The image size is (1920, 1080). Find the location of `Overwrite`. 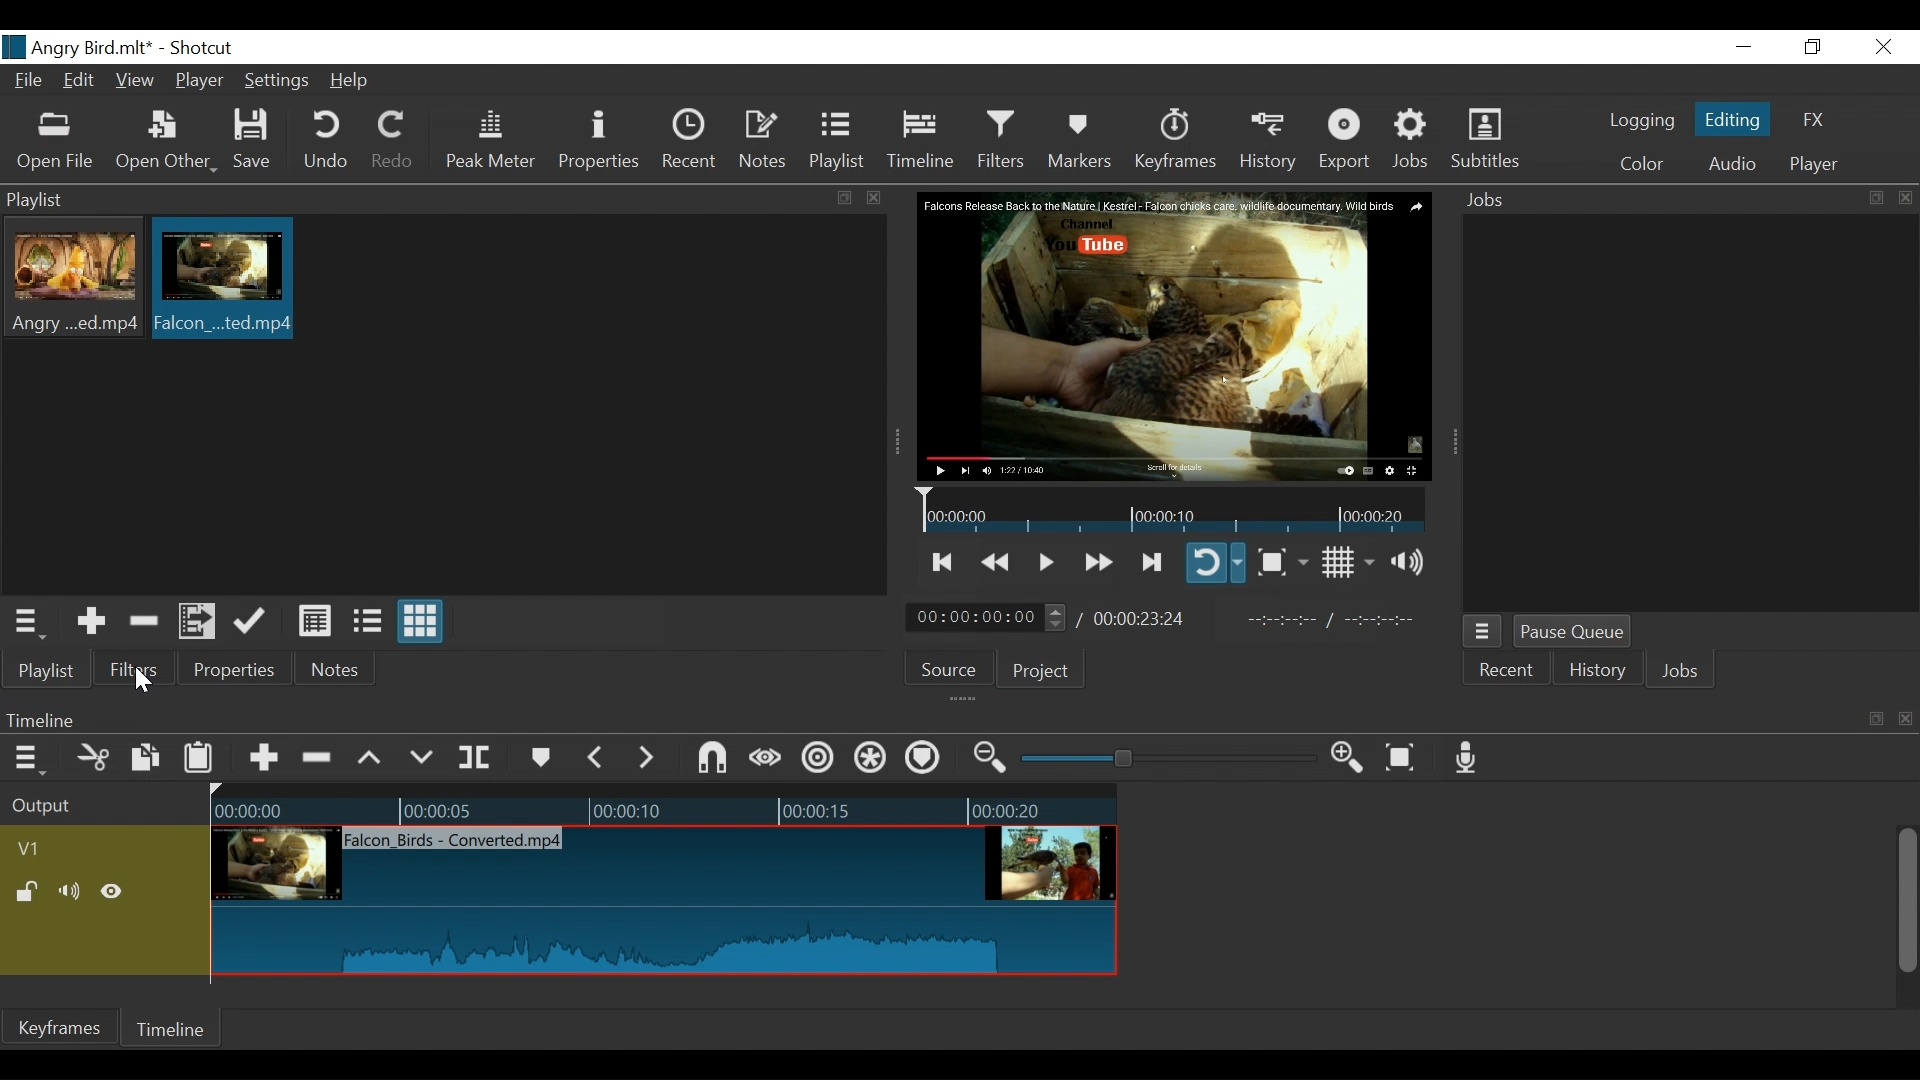

Overwrite is located at coordinates (422, 758).